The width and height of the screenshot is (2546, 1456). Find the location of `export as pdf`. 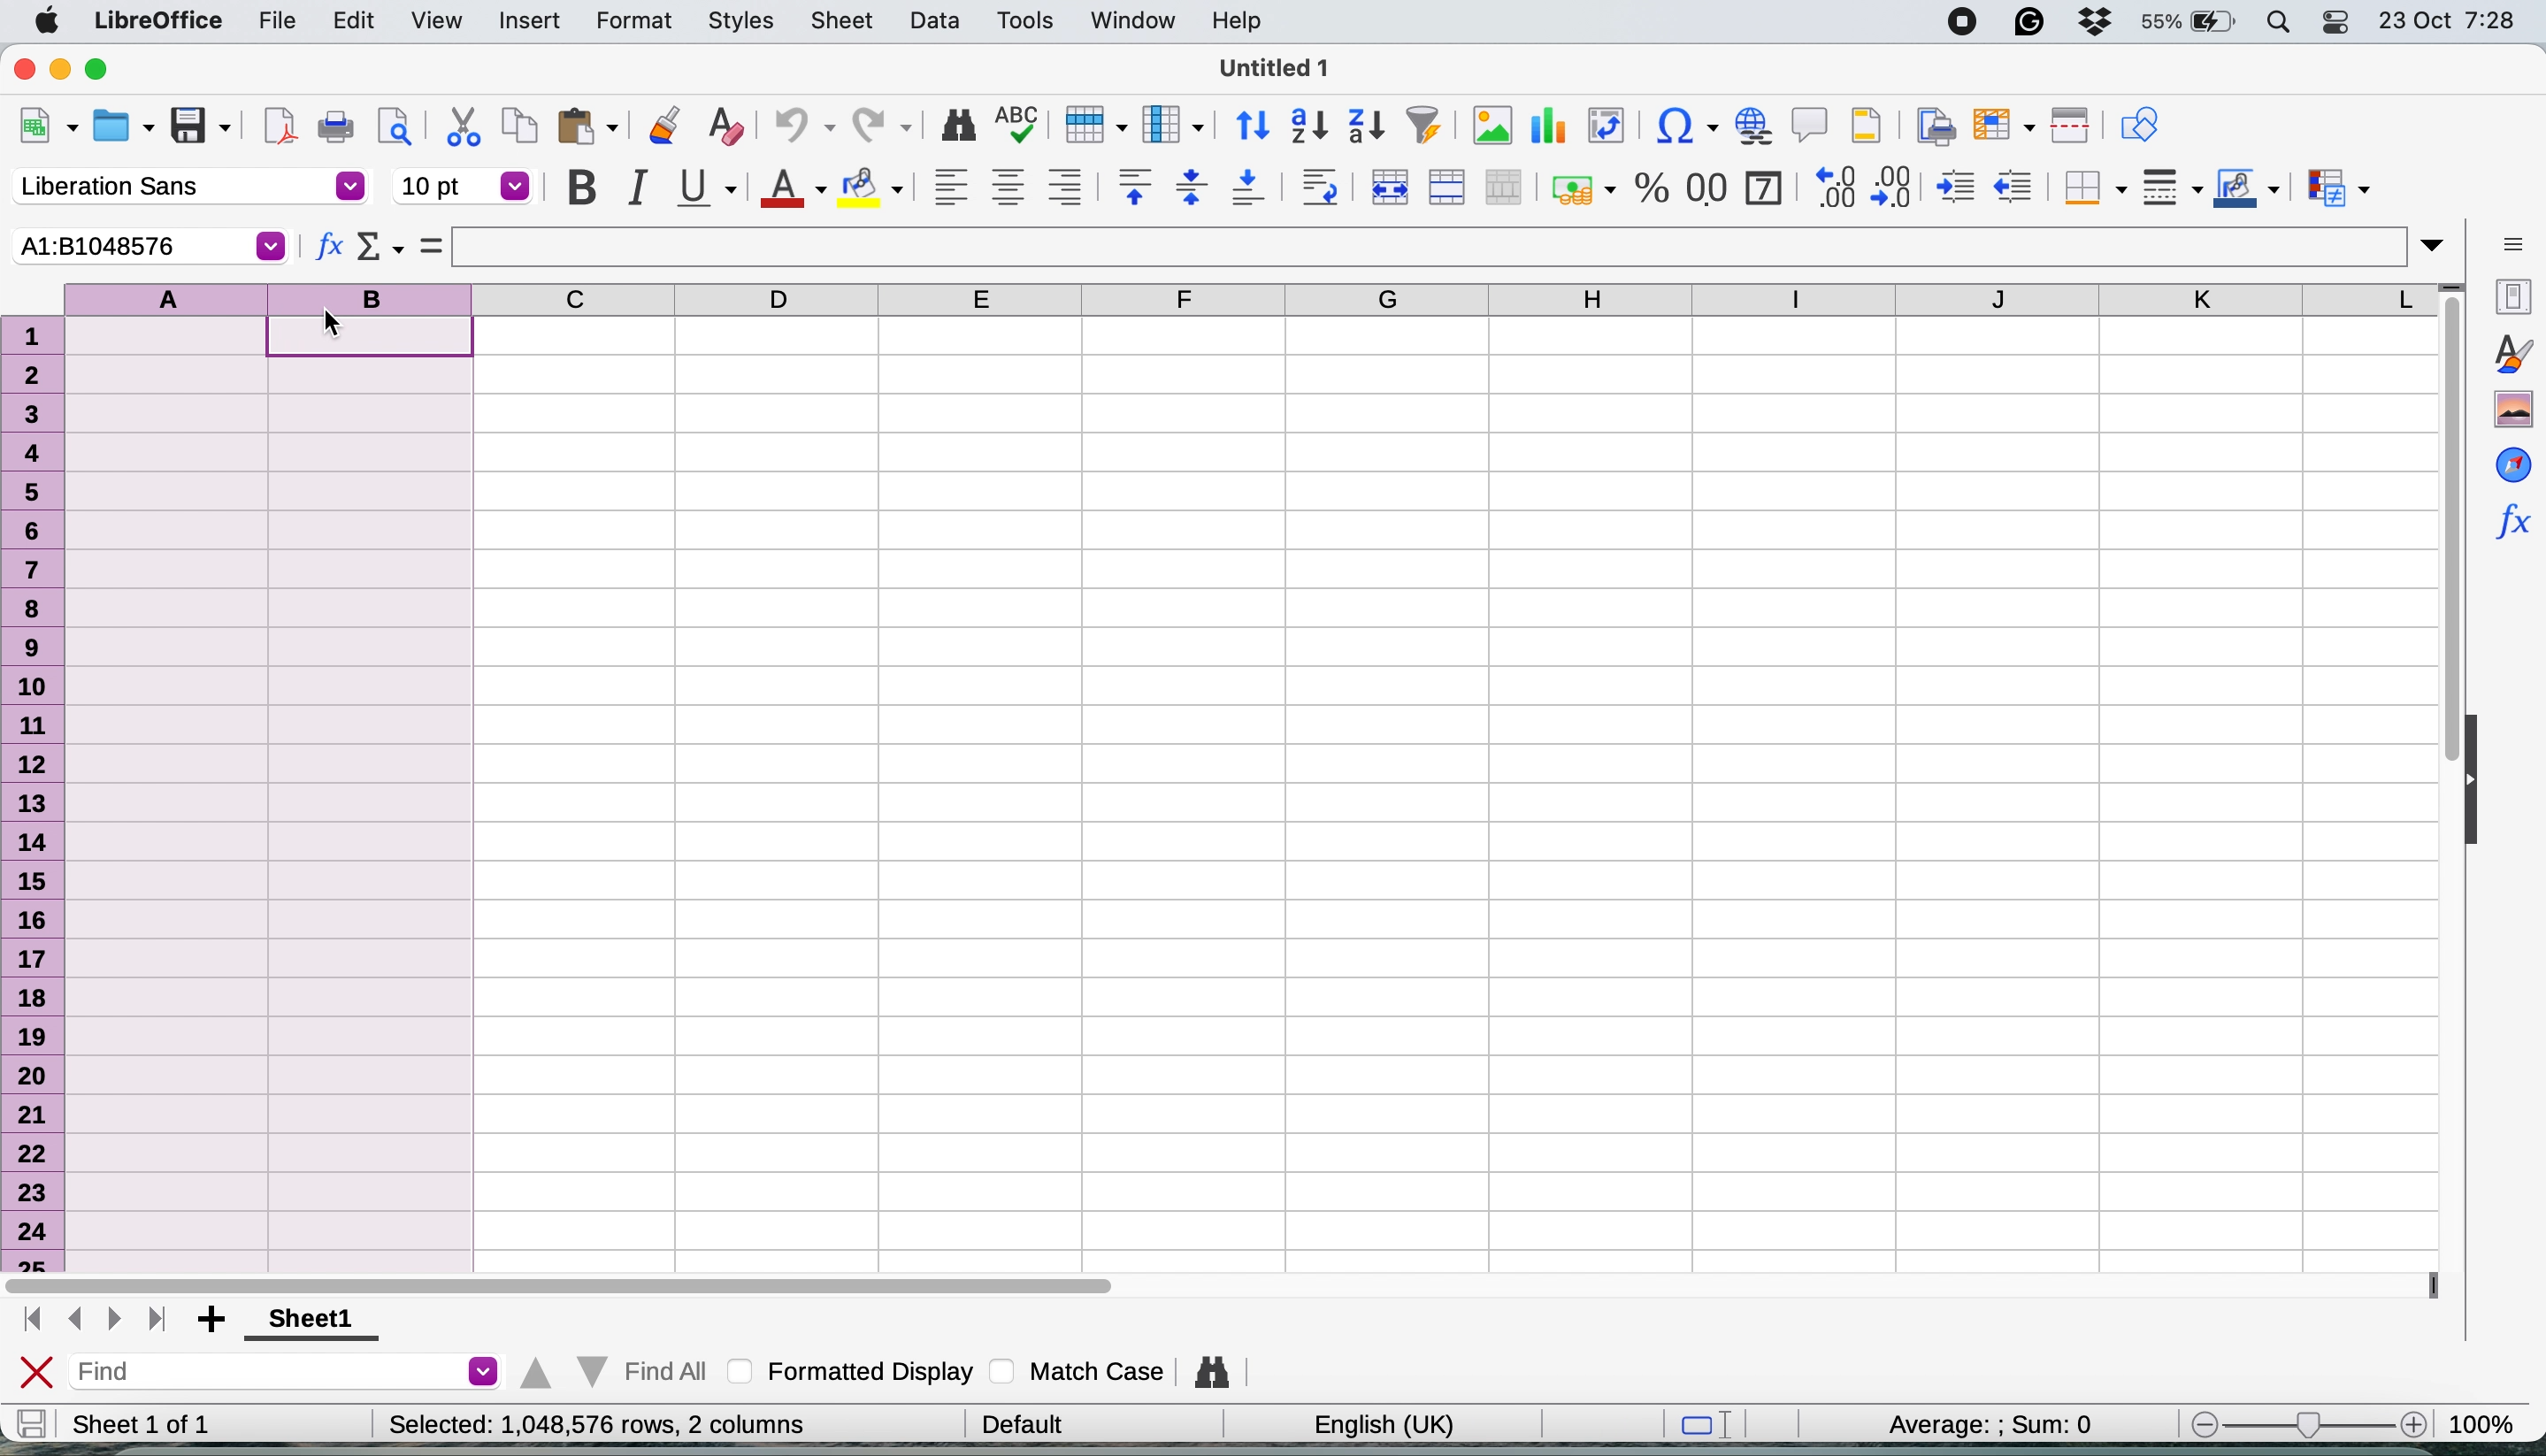

export as pdf is located at coordinates (281, 129).